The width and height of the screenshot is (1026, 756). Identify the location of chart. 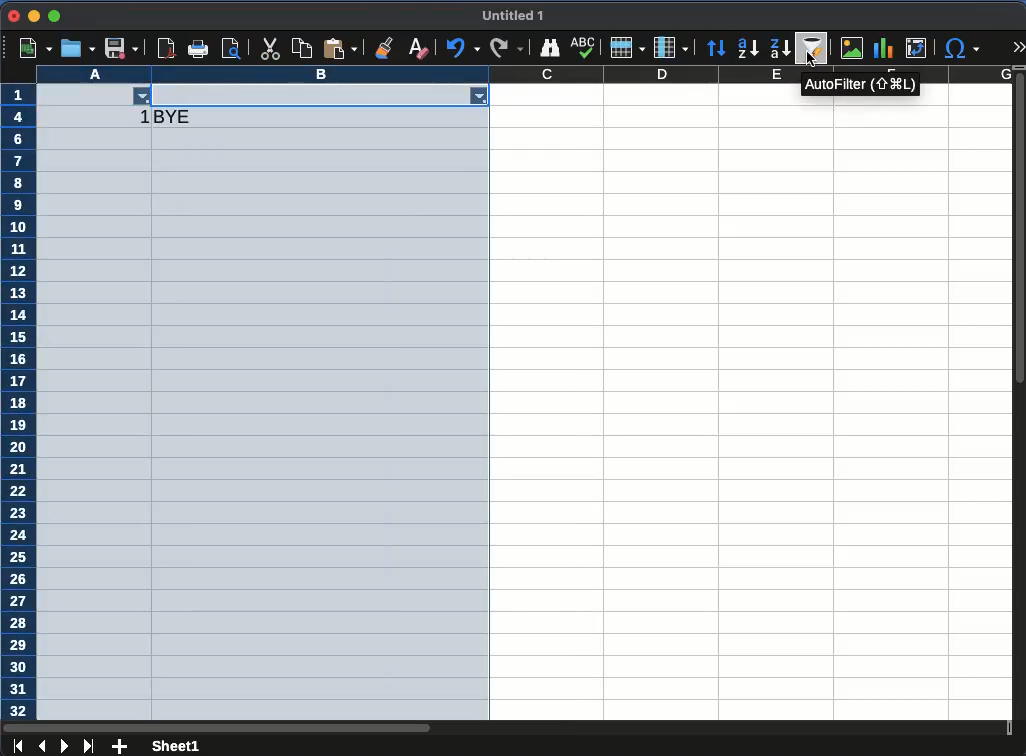
(851, 47).